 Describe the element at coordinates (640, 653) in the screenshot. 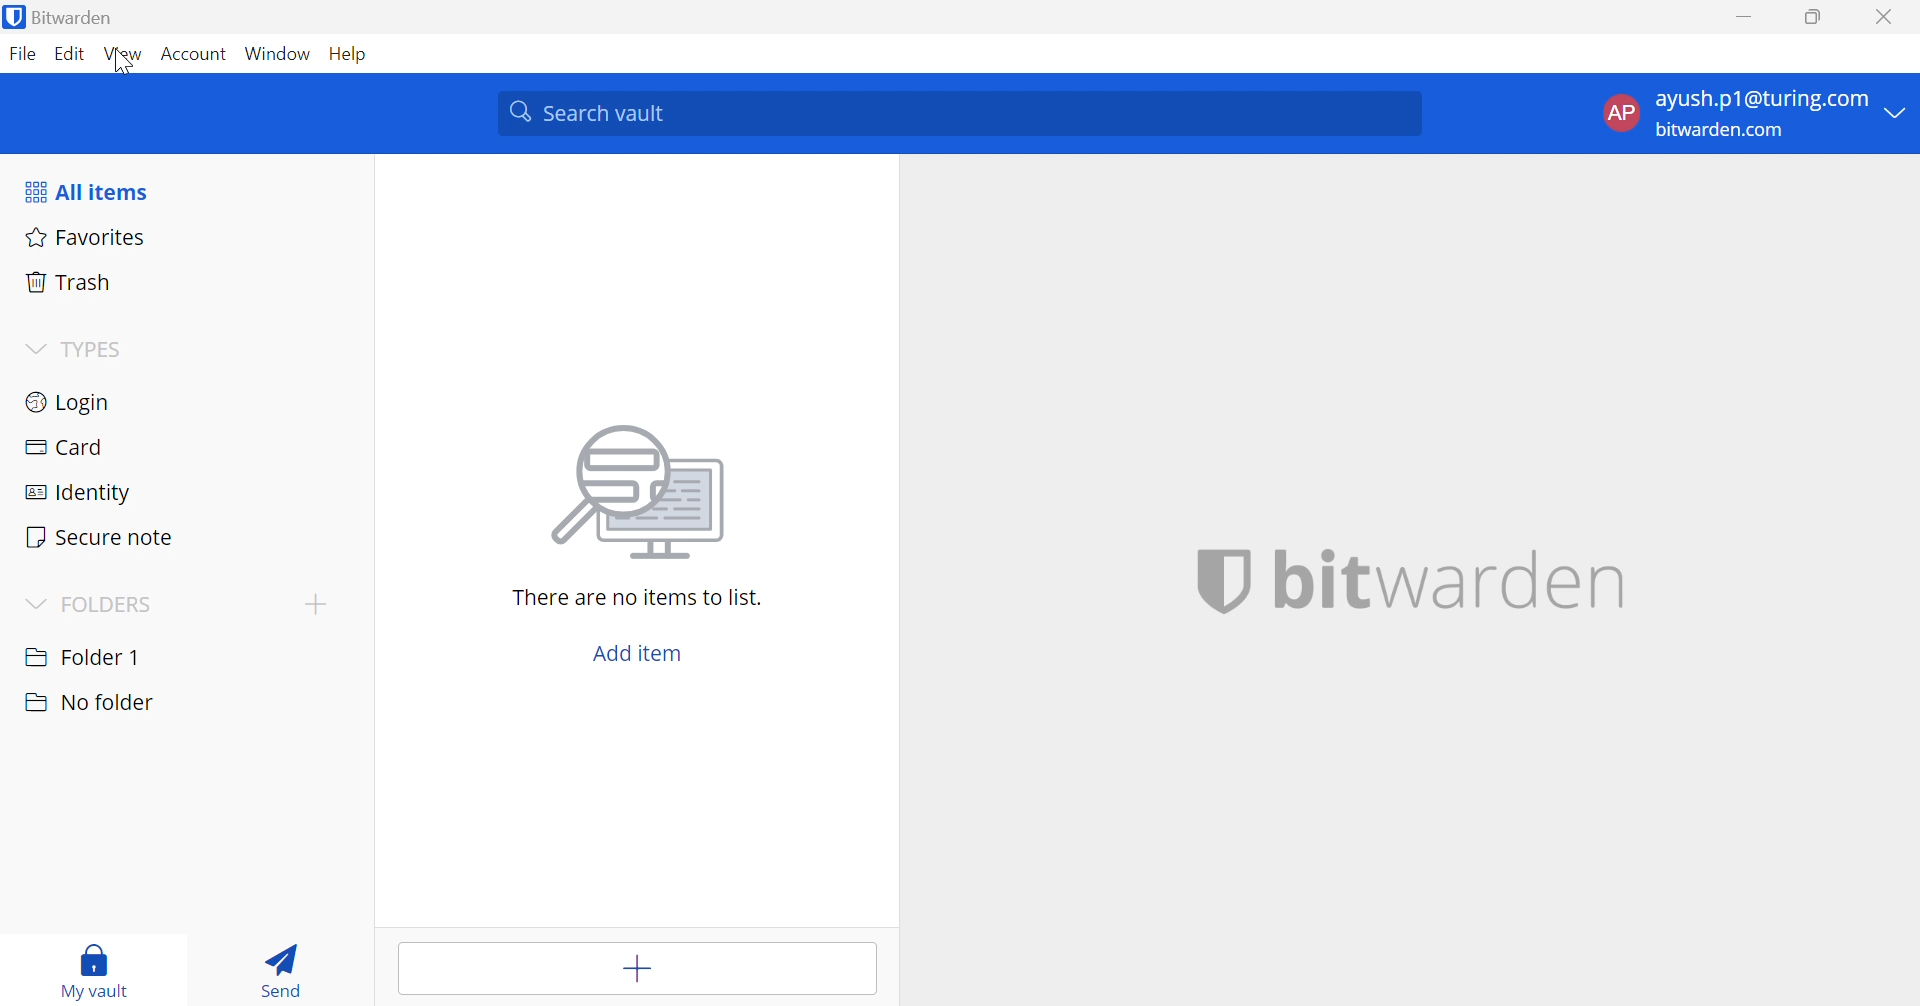

I see `Add item` at that location.